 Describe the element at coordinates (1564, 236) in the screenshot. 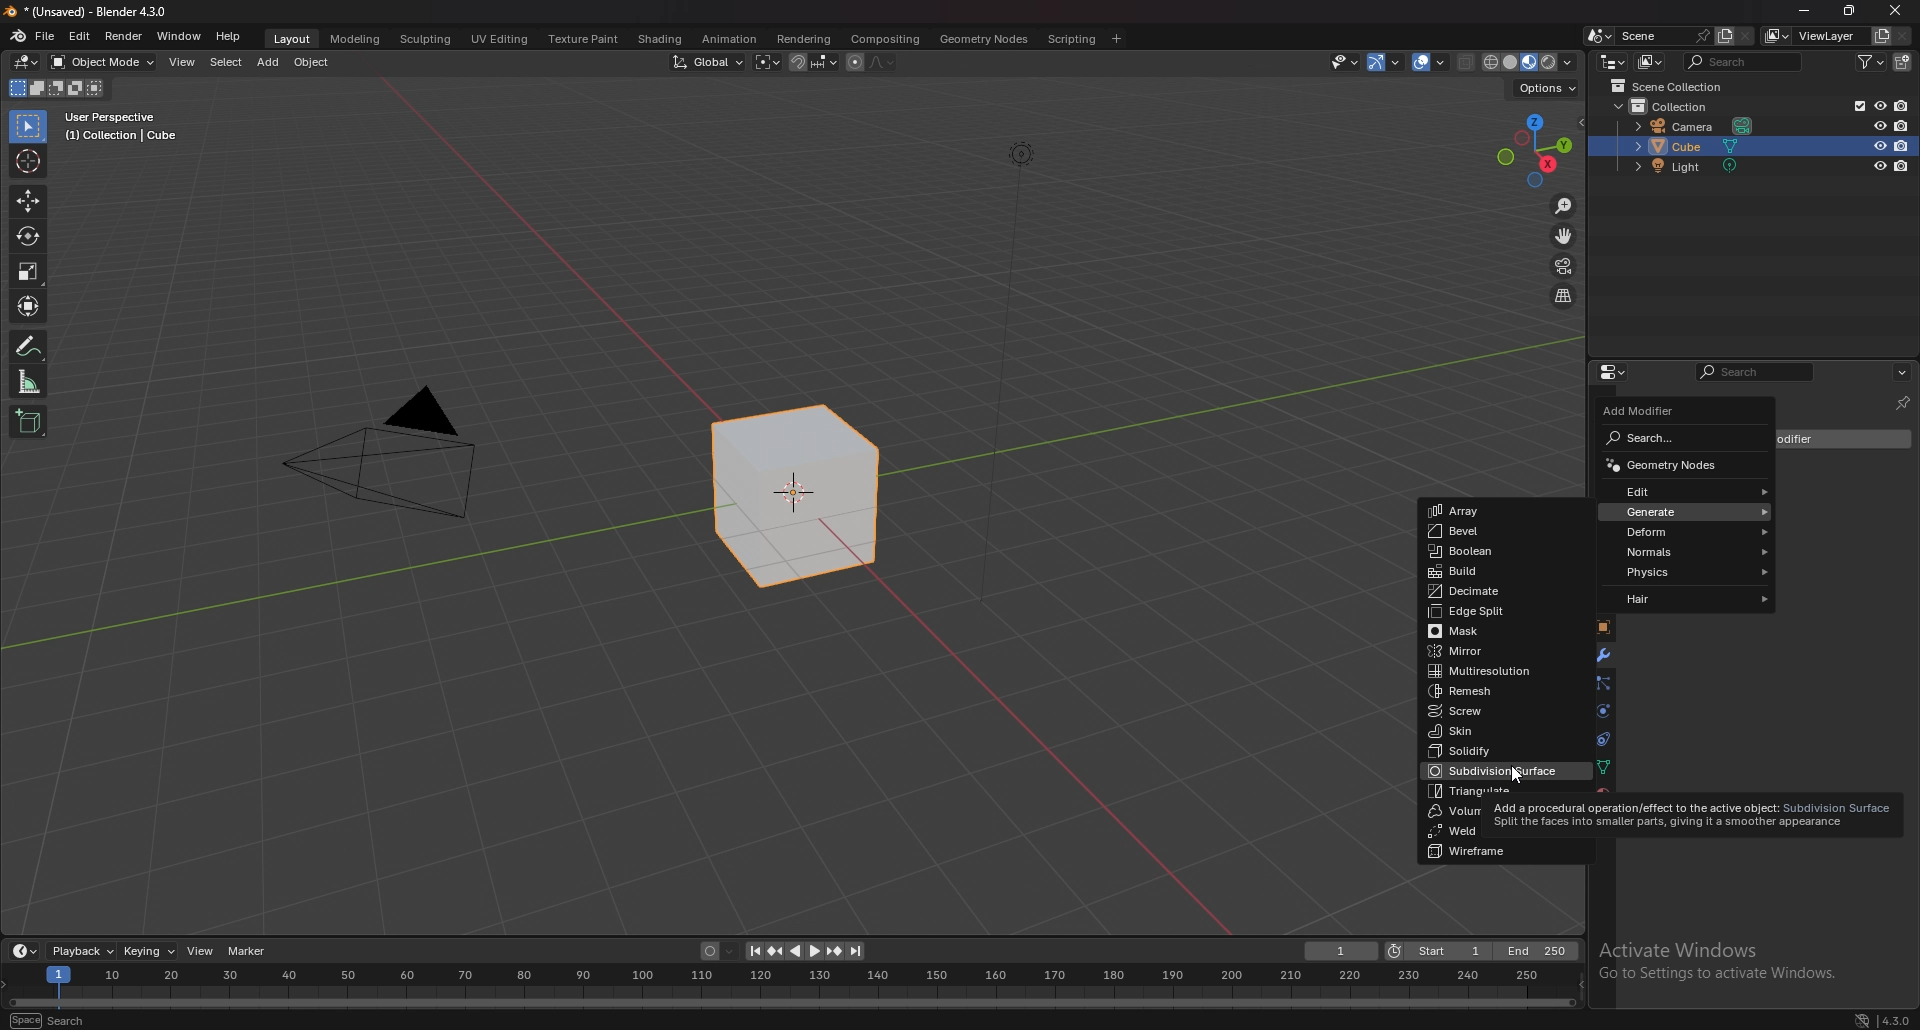

I see `move` at that location.